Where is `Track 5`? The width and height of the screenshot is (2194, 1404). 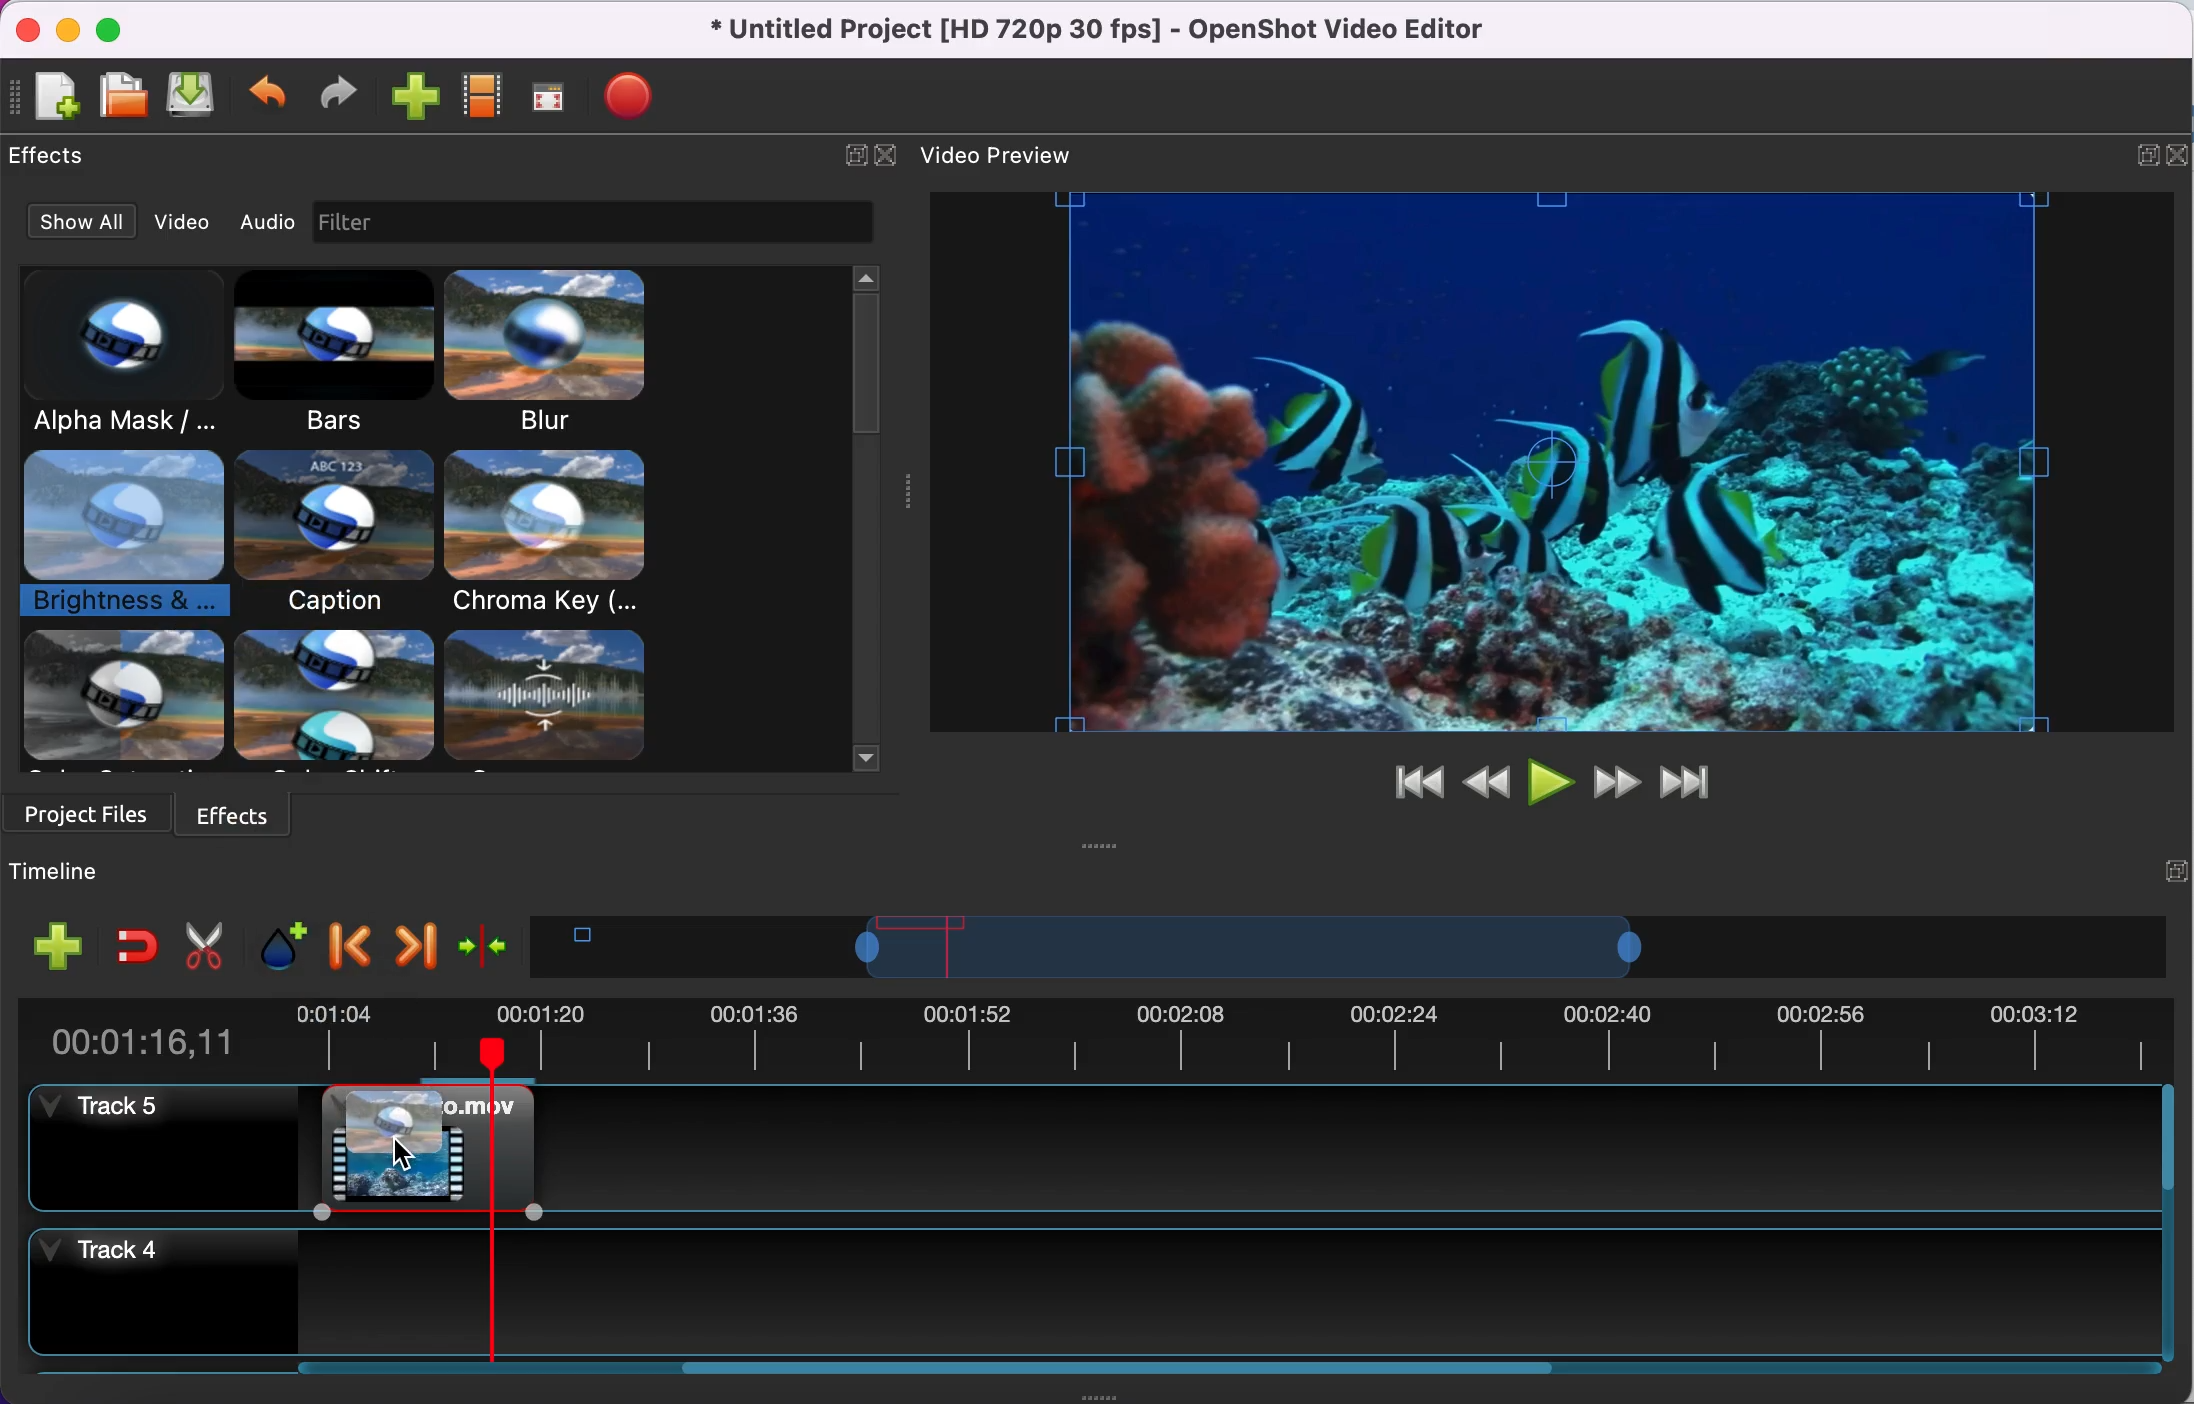 Track 5 is located at coordinates (1348, 1147).